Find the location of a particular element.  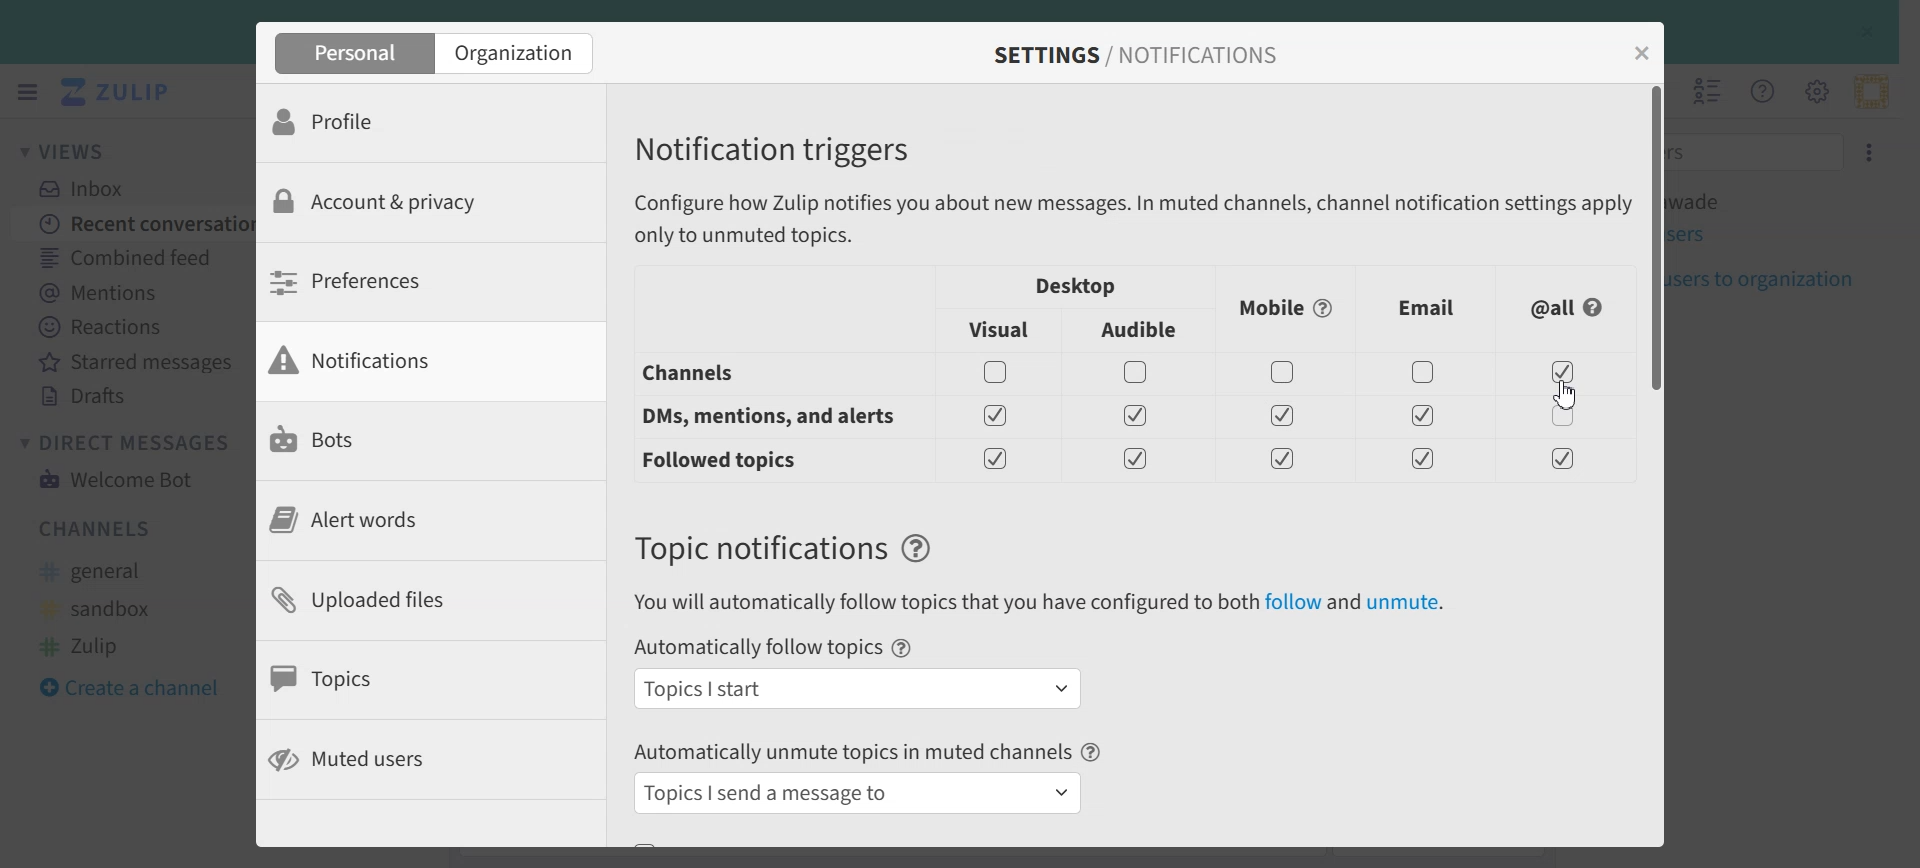

SETTINGS / NOTIFICATIONS is located at coordinates (1133, 55).